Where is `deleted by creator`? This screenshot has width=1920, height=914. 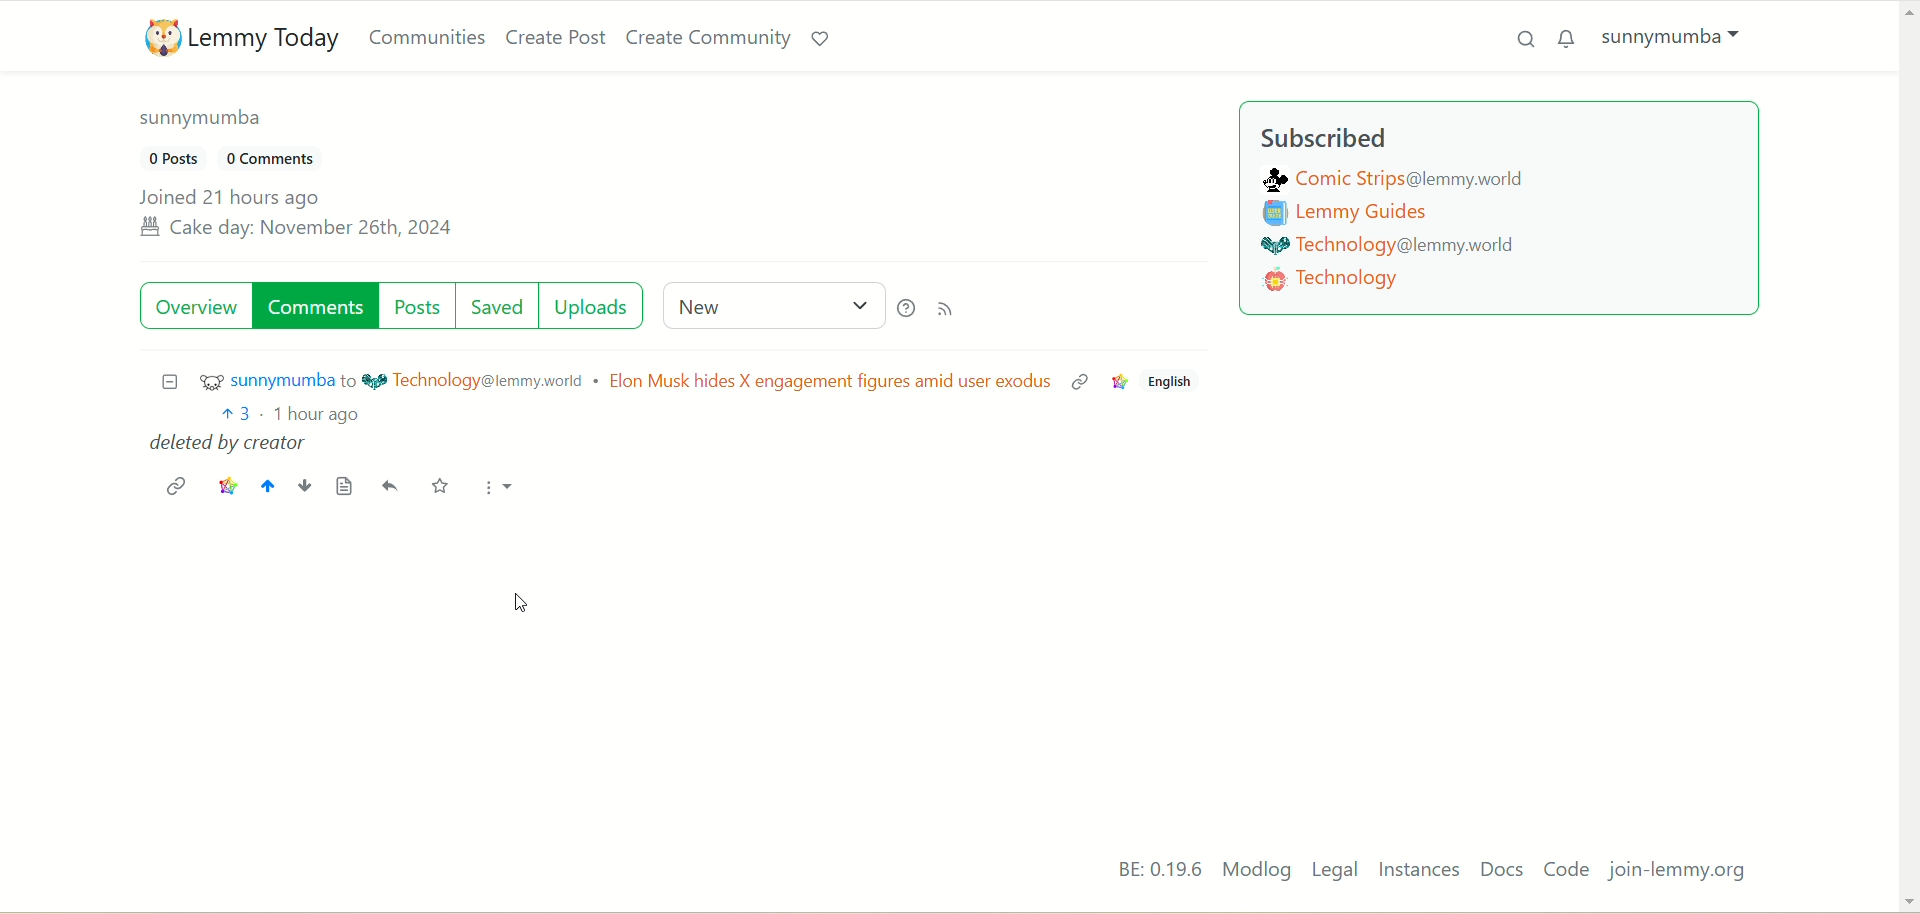
deleted by creator is located at coordinates (230, 444).